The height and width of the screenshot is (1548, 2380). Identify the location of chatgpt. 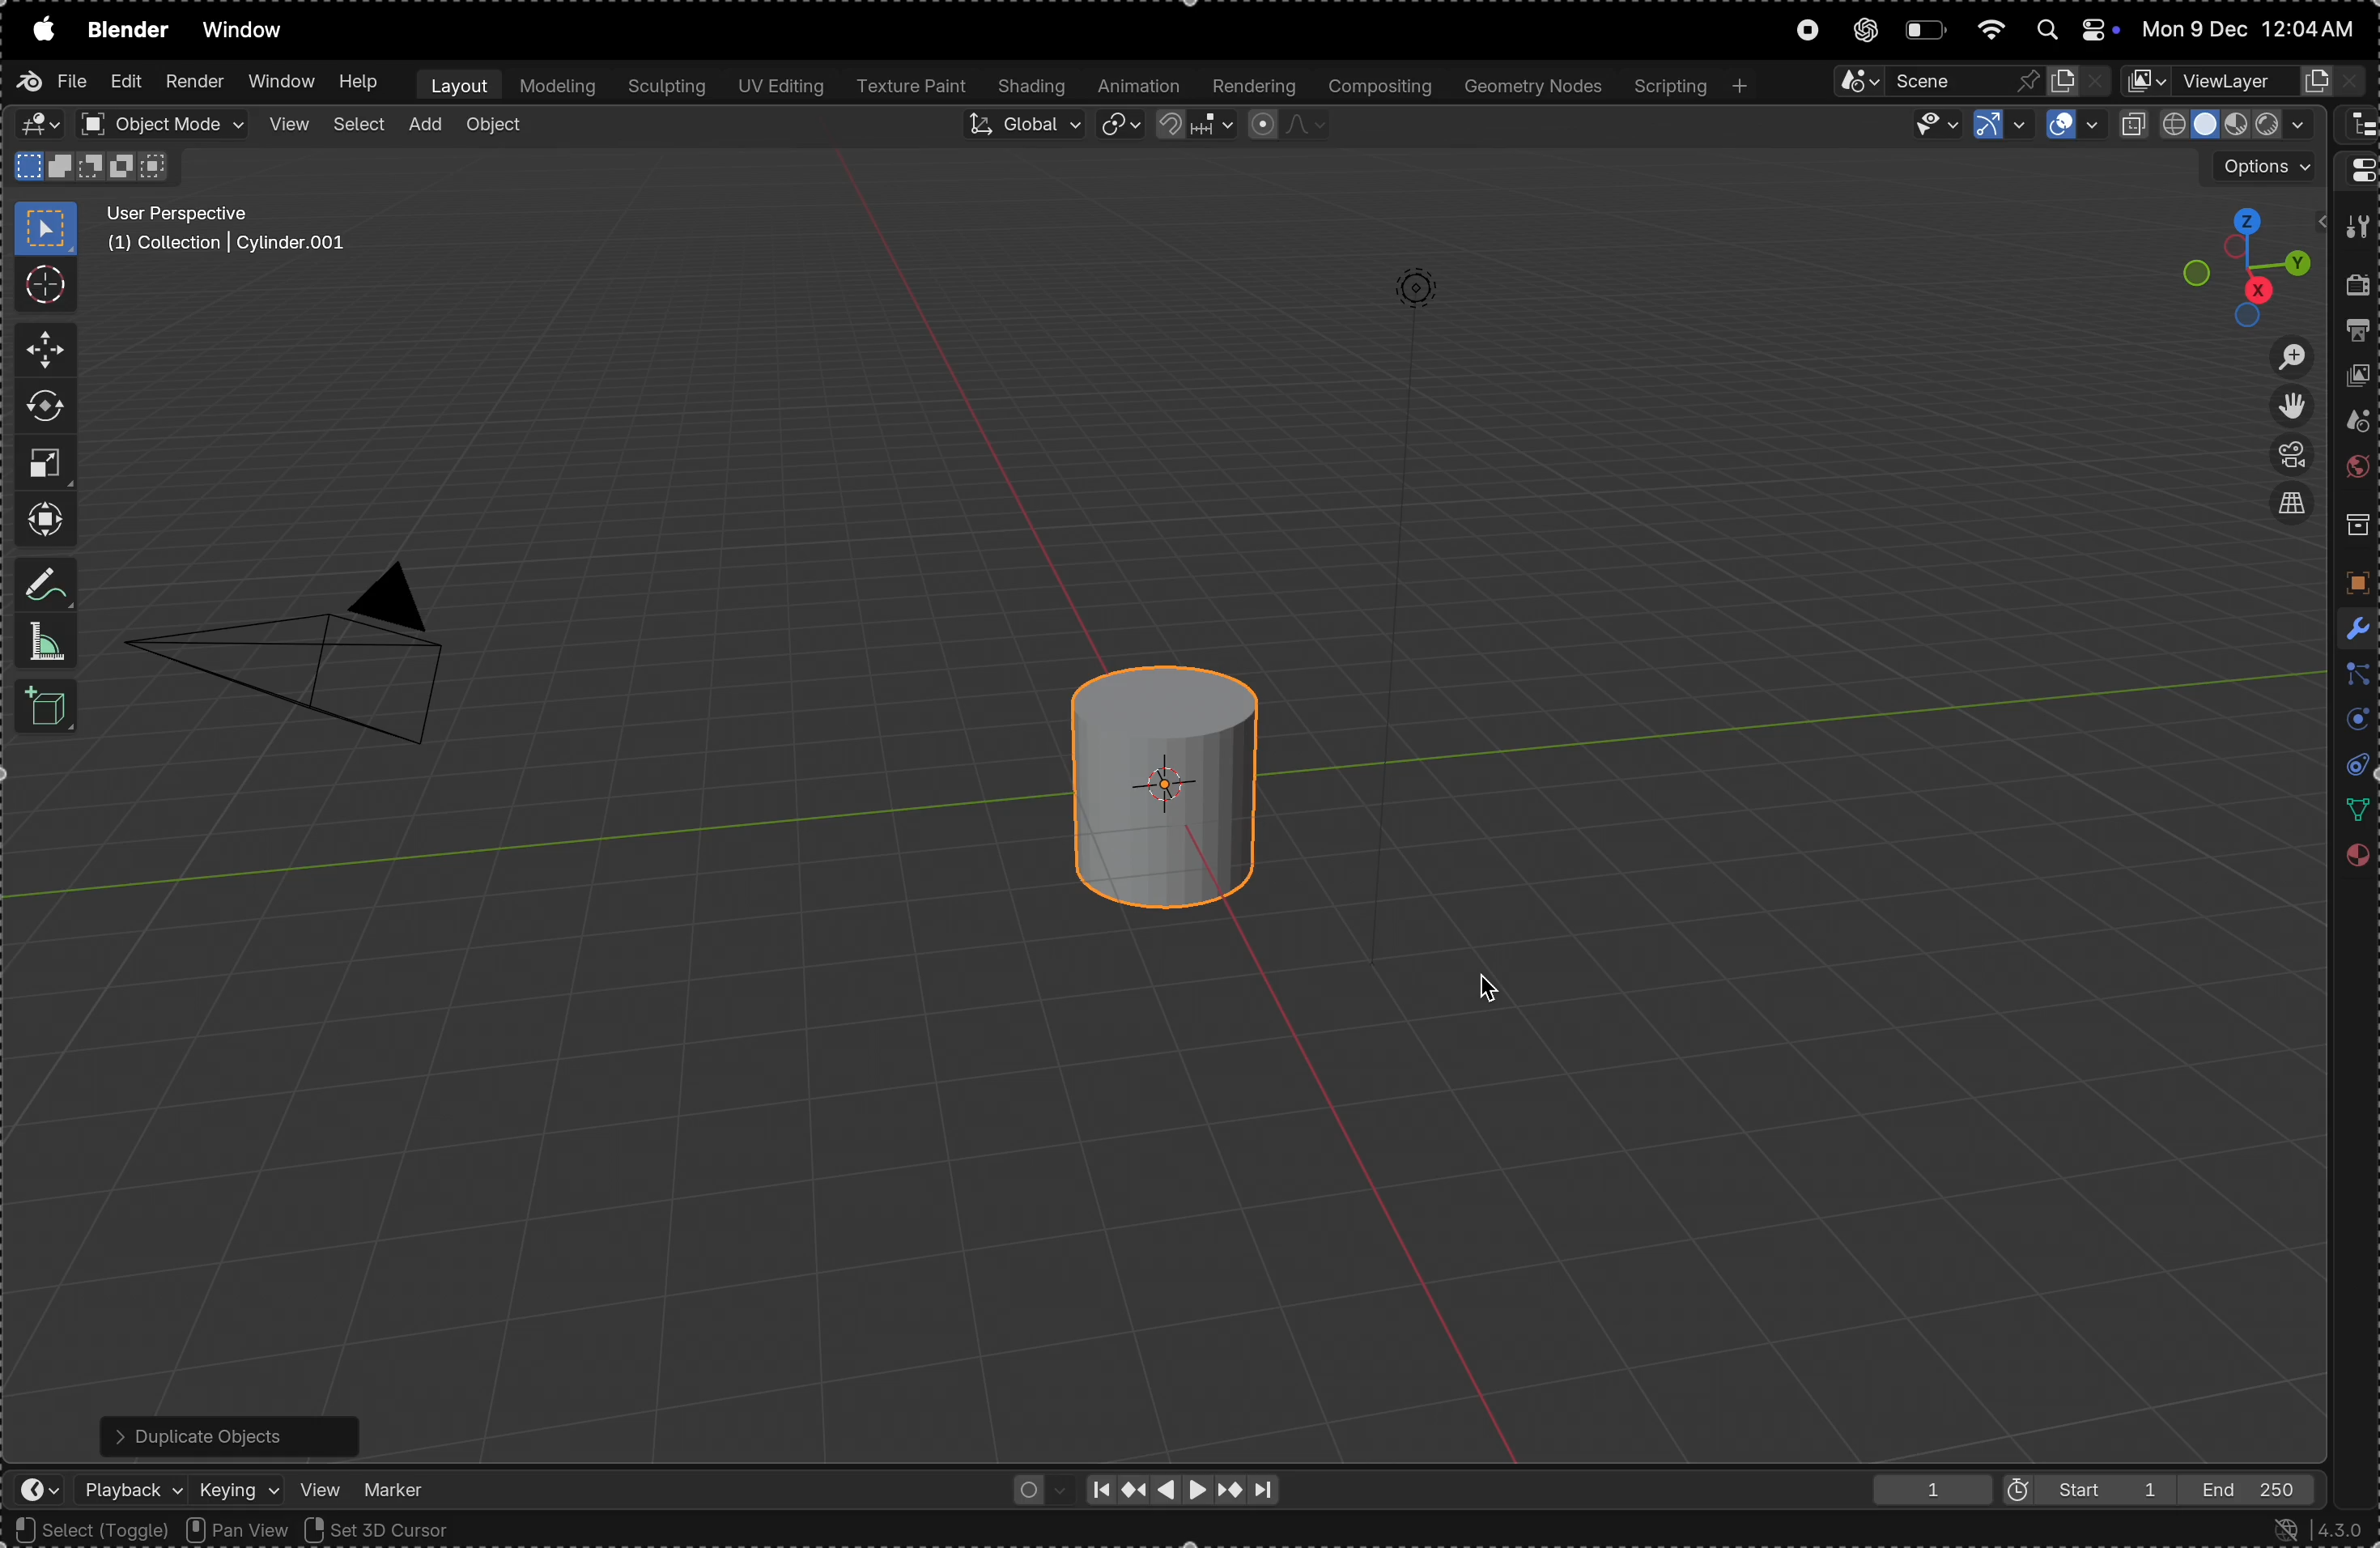
(1860, 31).